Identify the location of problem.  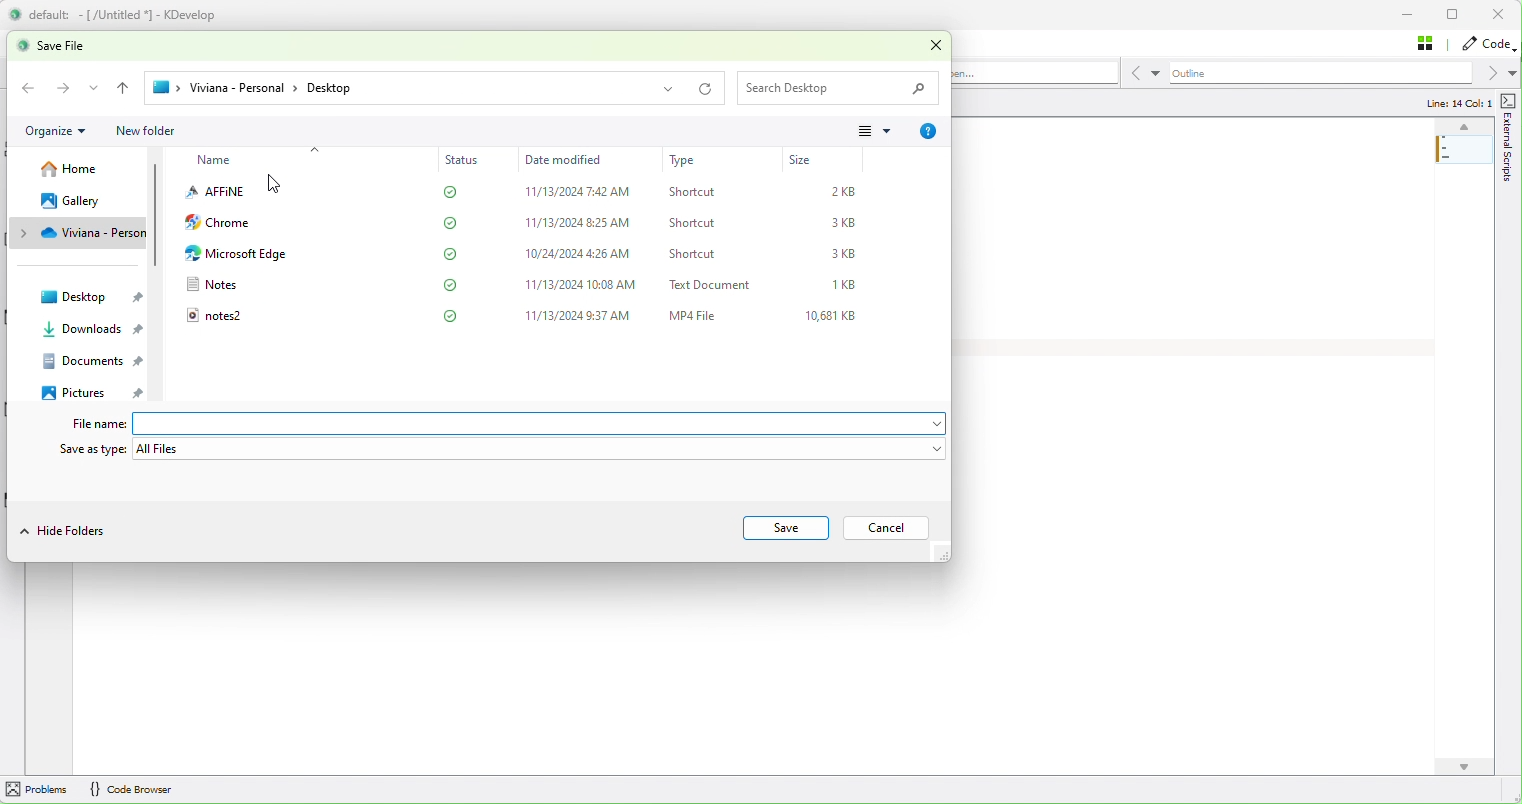
(36, 788).